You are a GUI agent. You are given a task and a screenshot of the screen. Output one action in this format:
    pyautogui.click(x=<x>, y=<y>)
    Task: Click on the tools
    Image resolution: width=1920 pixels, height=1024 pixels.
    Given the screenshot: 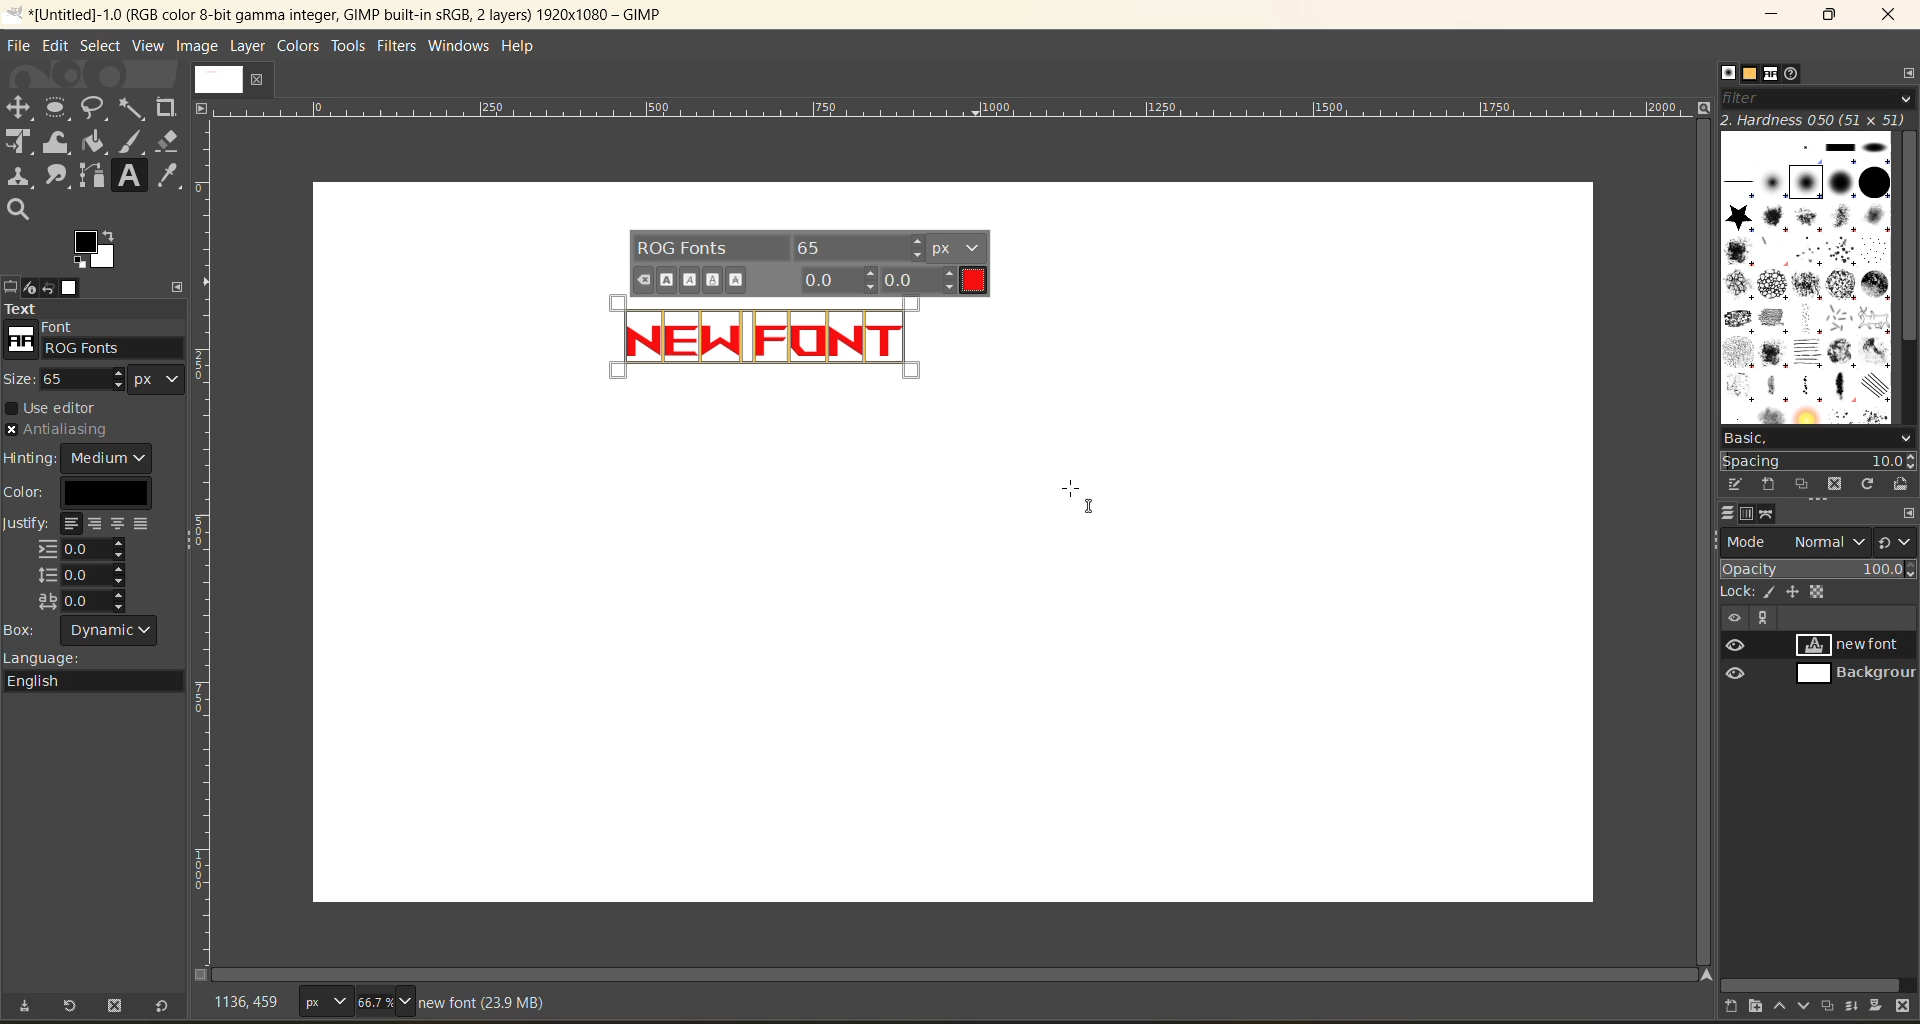 What is the action you would take?
    pyautogui.click(x=95, y=160)
    